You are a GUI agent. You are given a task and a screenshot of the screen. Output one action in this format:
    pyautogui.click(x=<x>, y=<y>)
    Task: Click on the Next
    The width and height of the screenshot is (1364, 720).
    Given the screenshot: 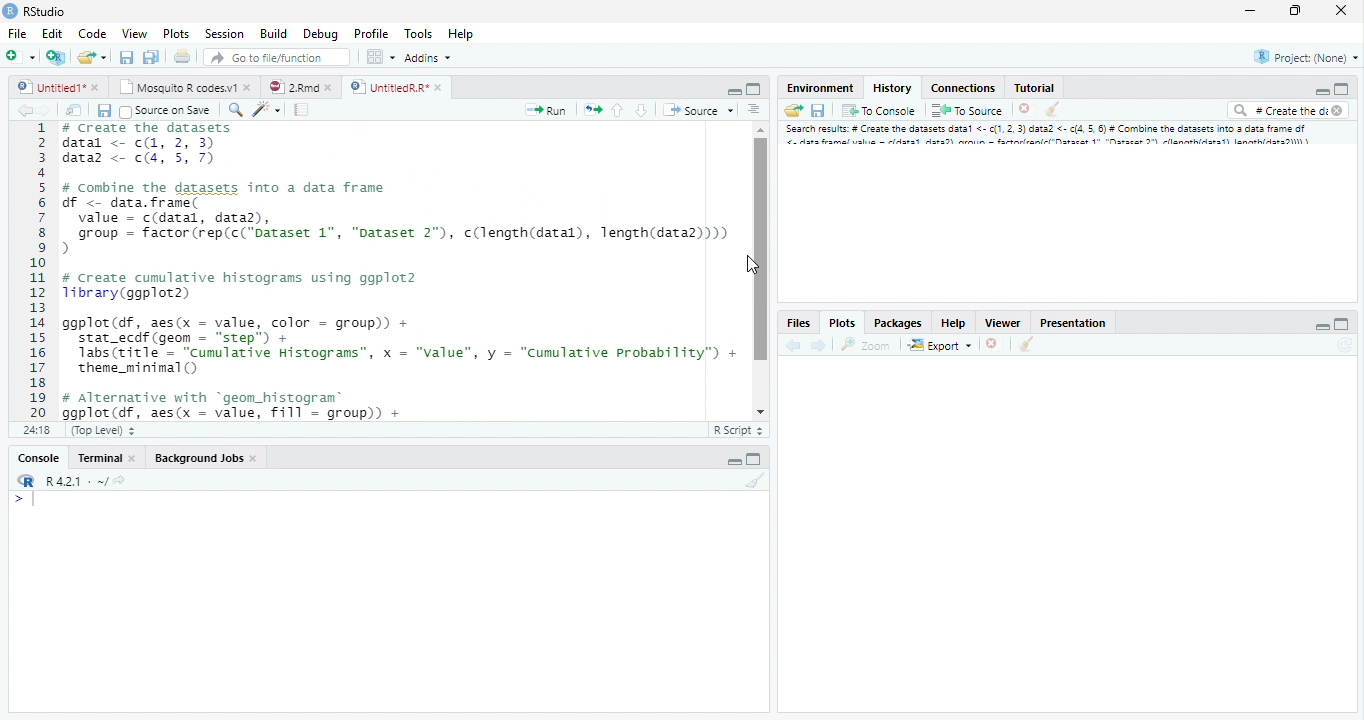 What is the action you would take?
    pyautogui.click(x=43, y=114)
    